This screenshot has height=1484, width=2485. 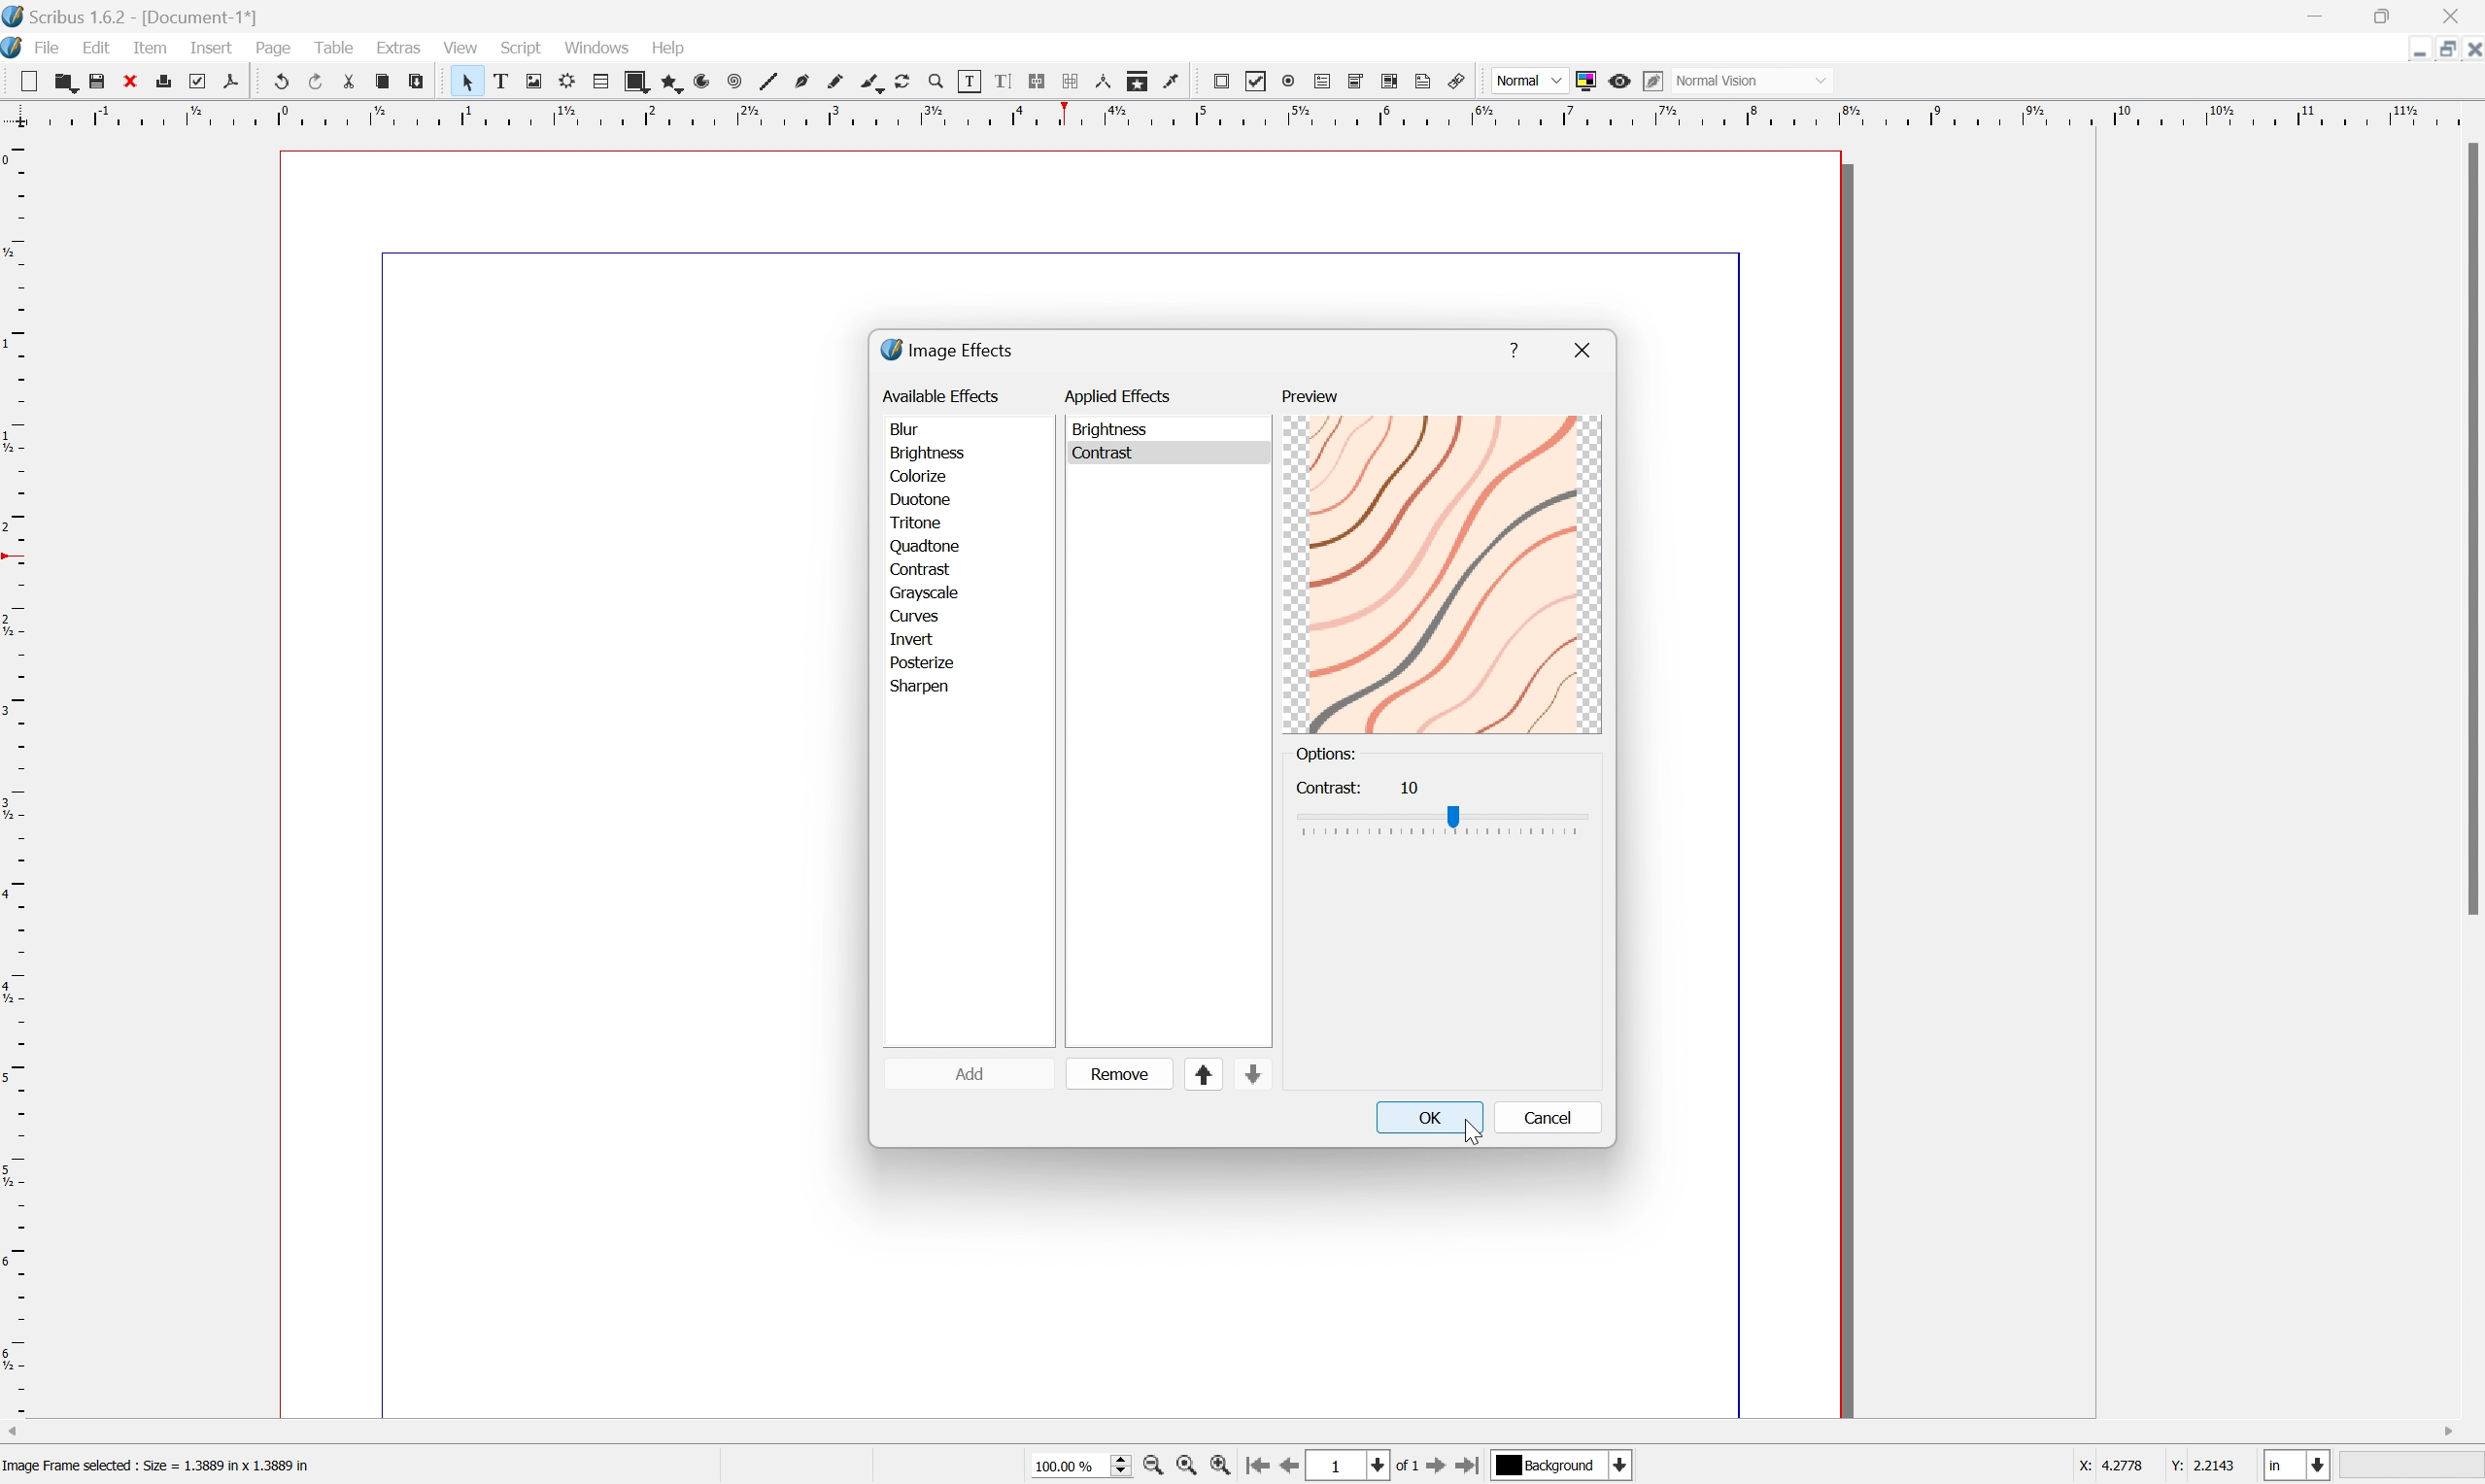 What do you see at coordinates (1587, 79) in the screenshot?
I see `Toggle color management` at bounding box center [1587, 79].